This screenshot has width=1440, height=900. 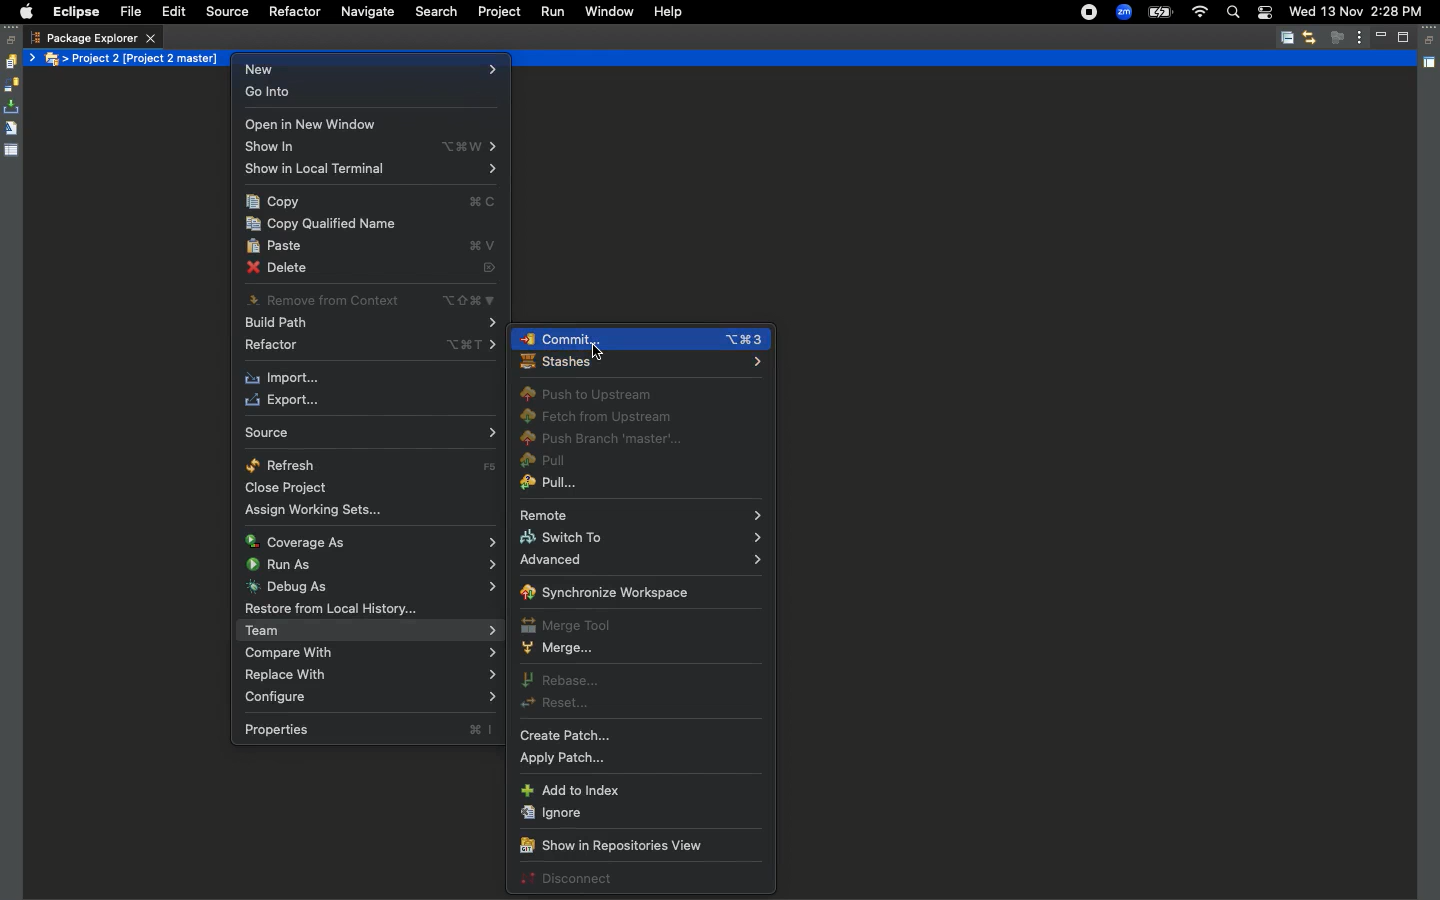 What do you see at coordinates (325, 226) in the screenshot?
I see `Copy qualified name` at bounding box center [325, 226].